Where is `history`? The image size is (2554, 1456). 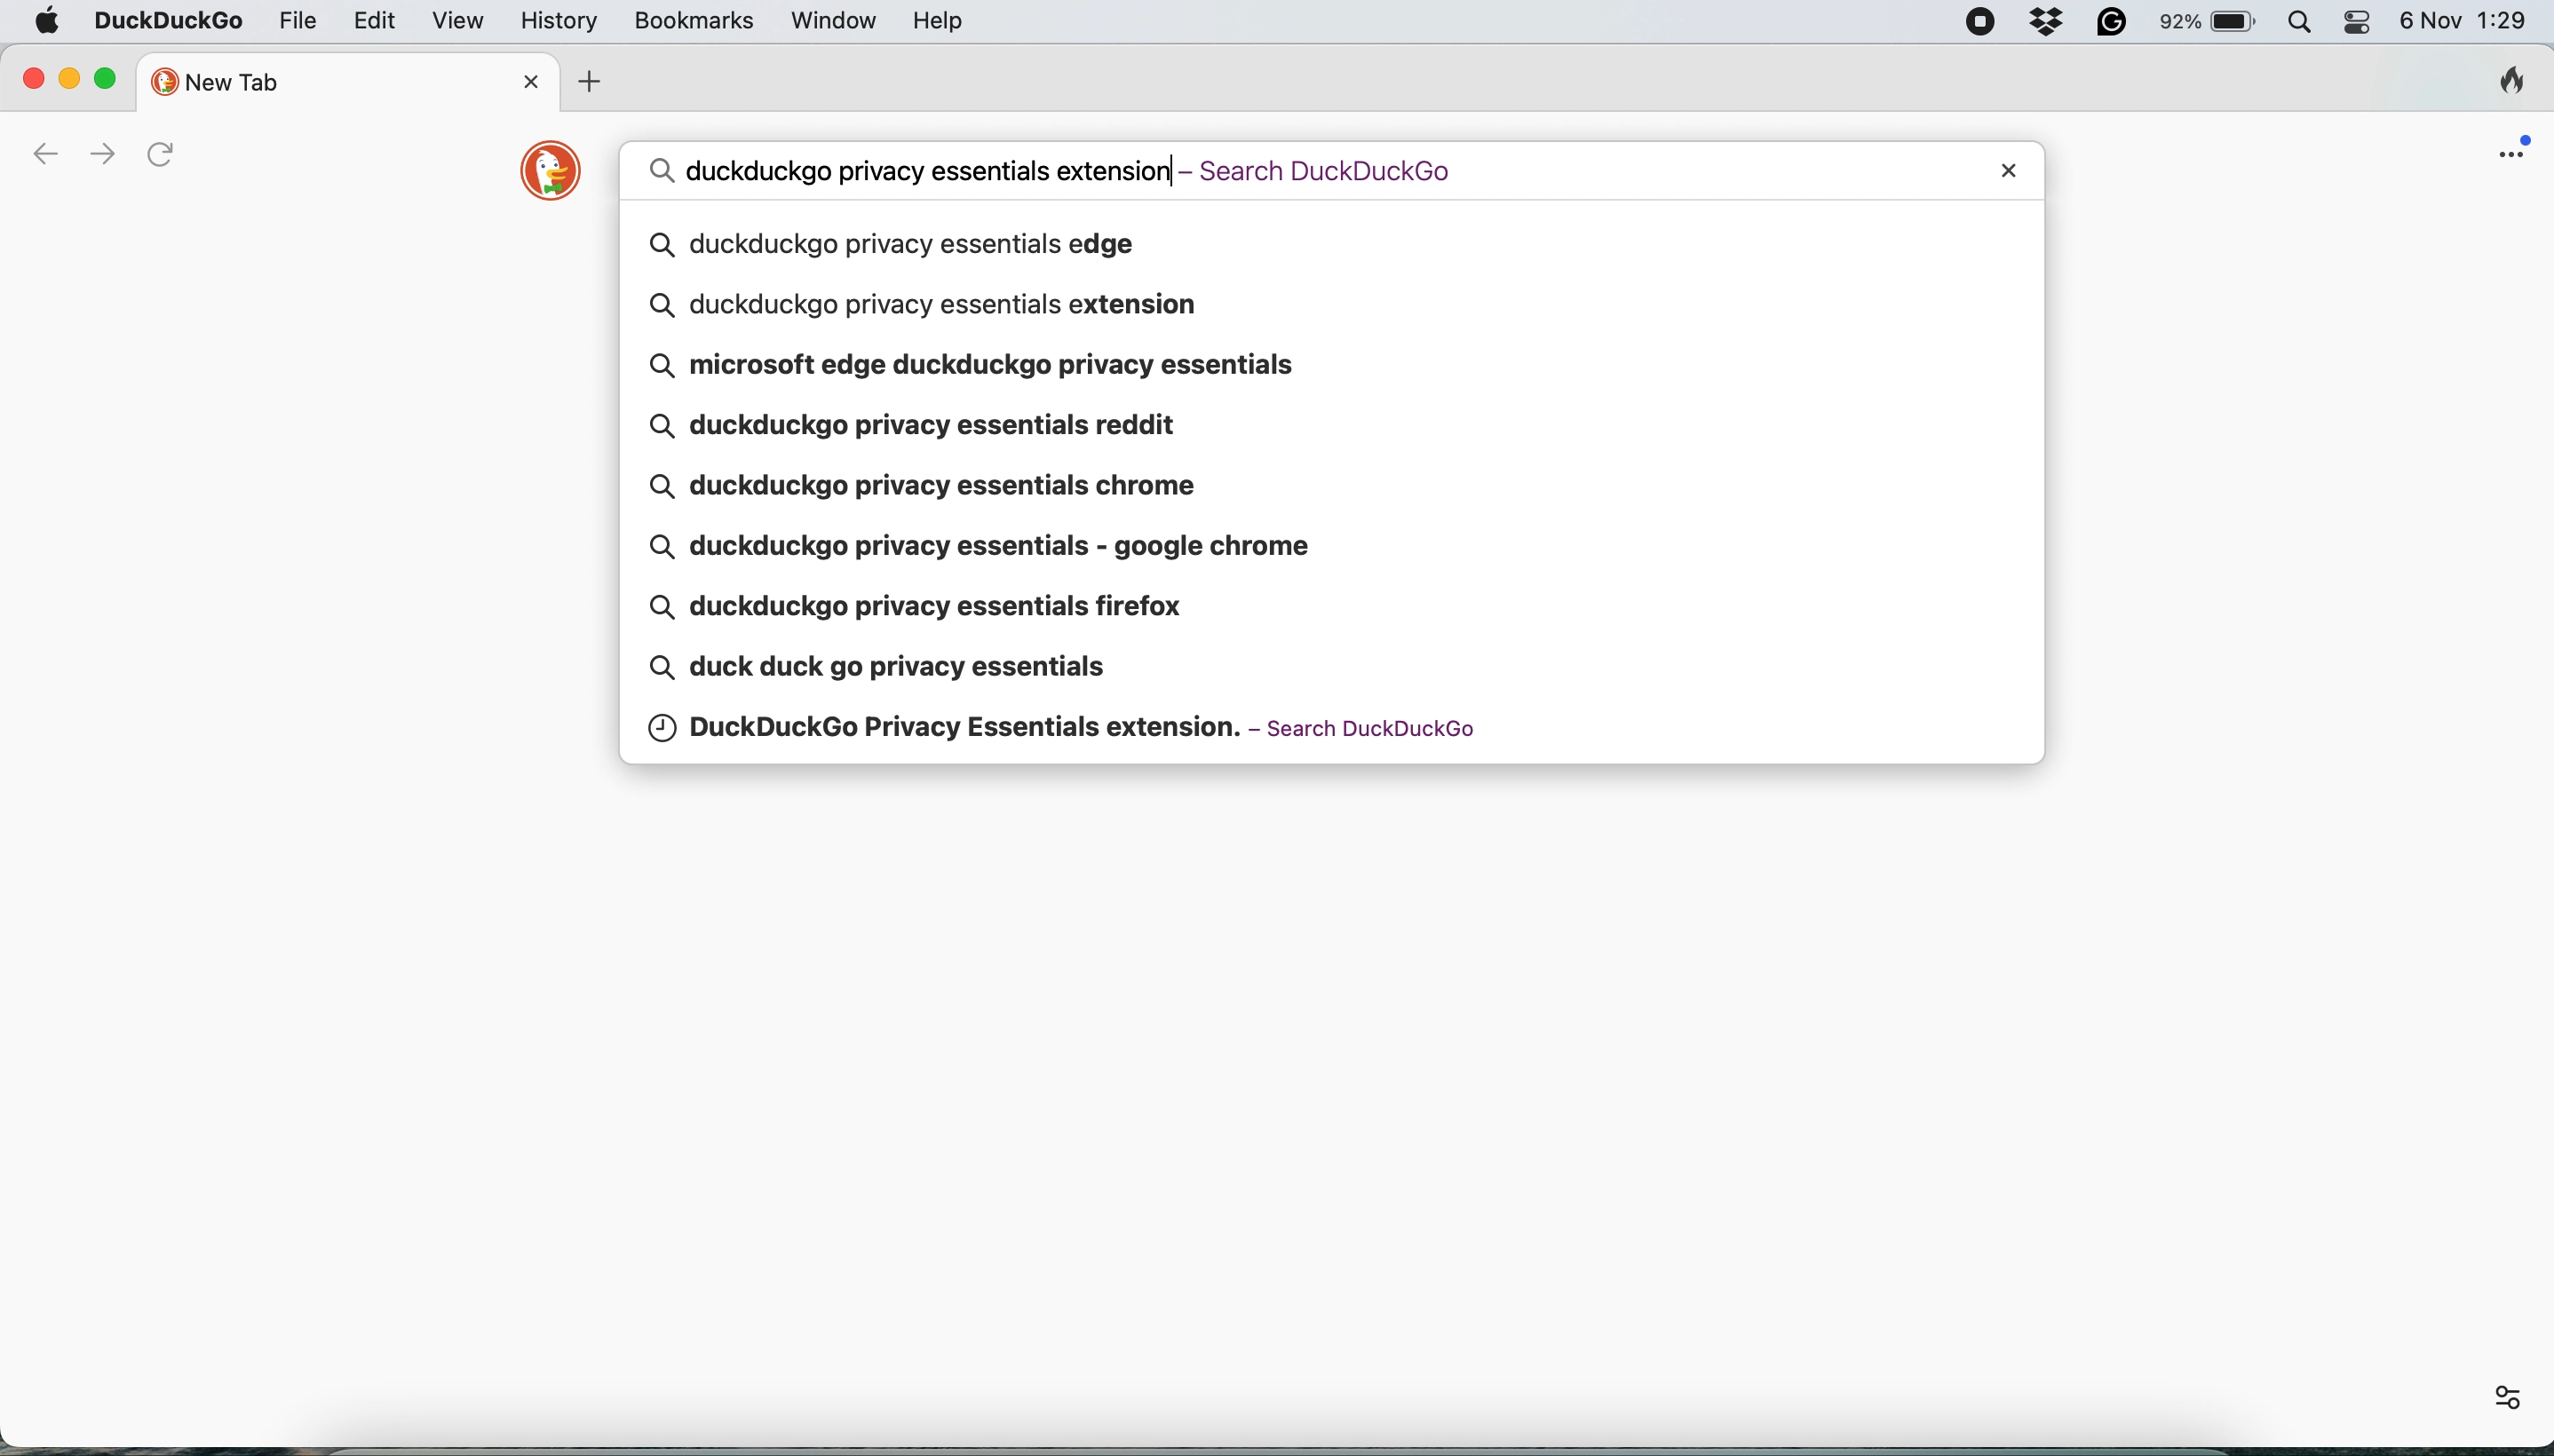 history is located at coordinates (564, 22).